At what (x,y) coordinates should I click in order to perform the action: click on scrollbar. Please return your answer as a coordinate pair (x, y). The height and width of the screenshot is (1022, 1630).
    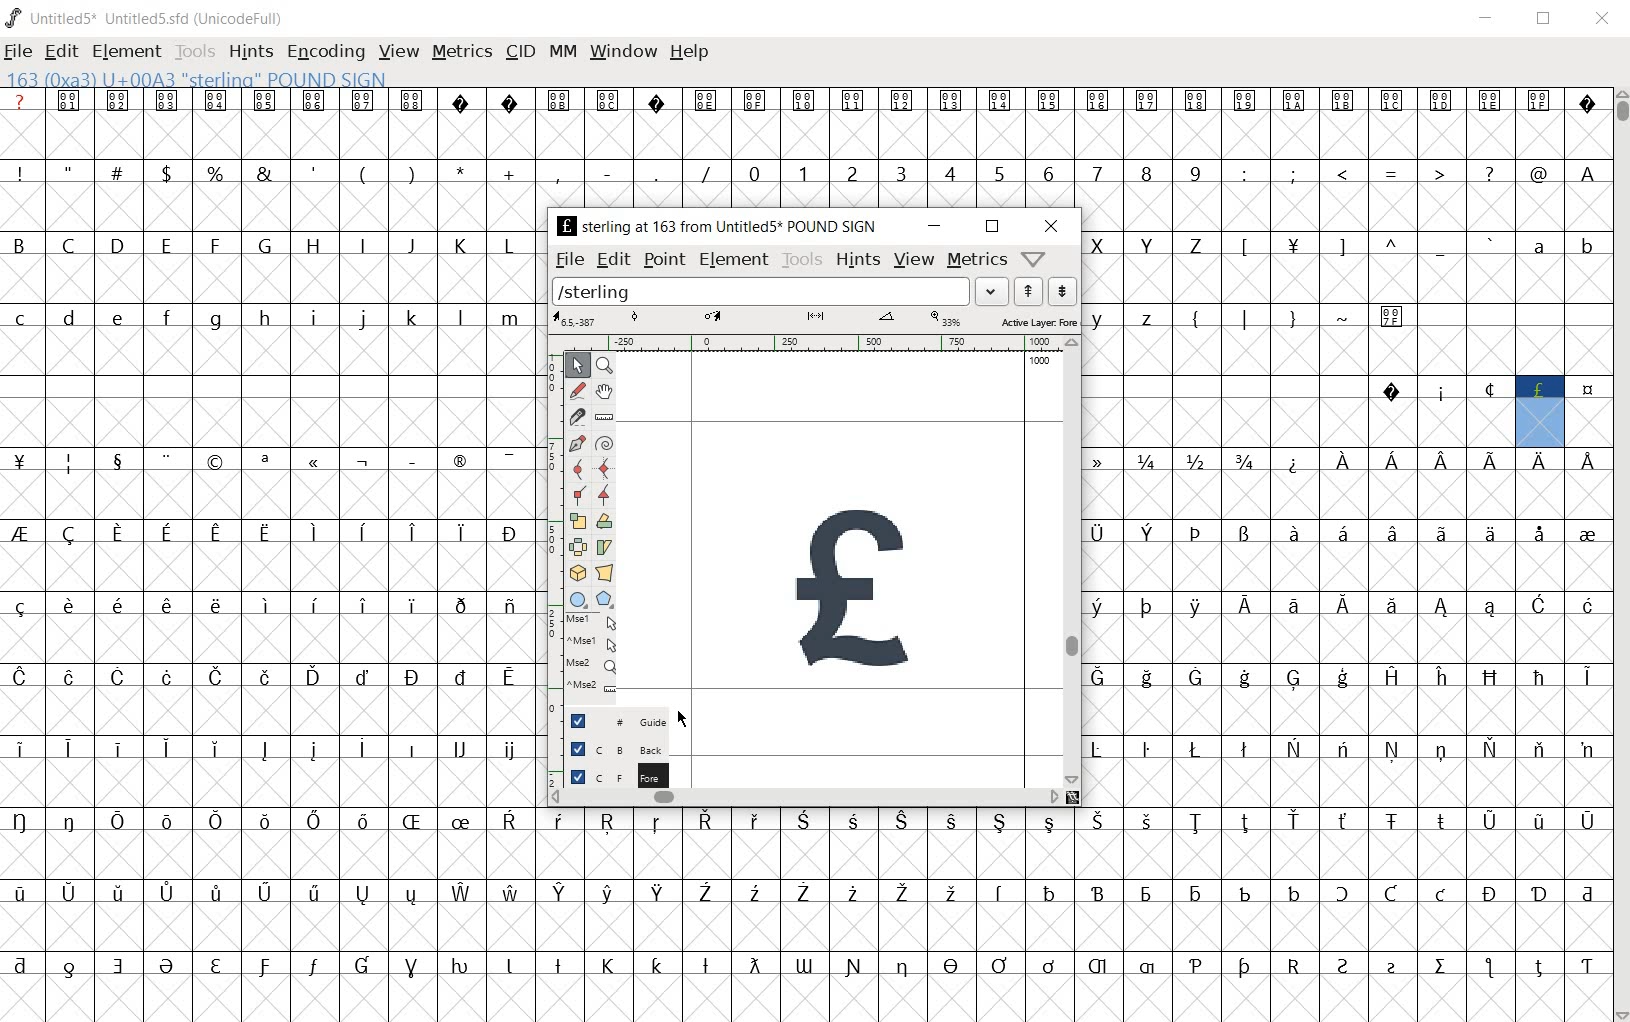
    Looking at the image, I should click on (806, 797).